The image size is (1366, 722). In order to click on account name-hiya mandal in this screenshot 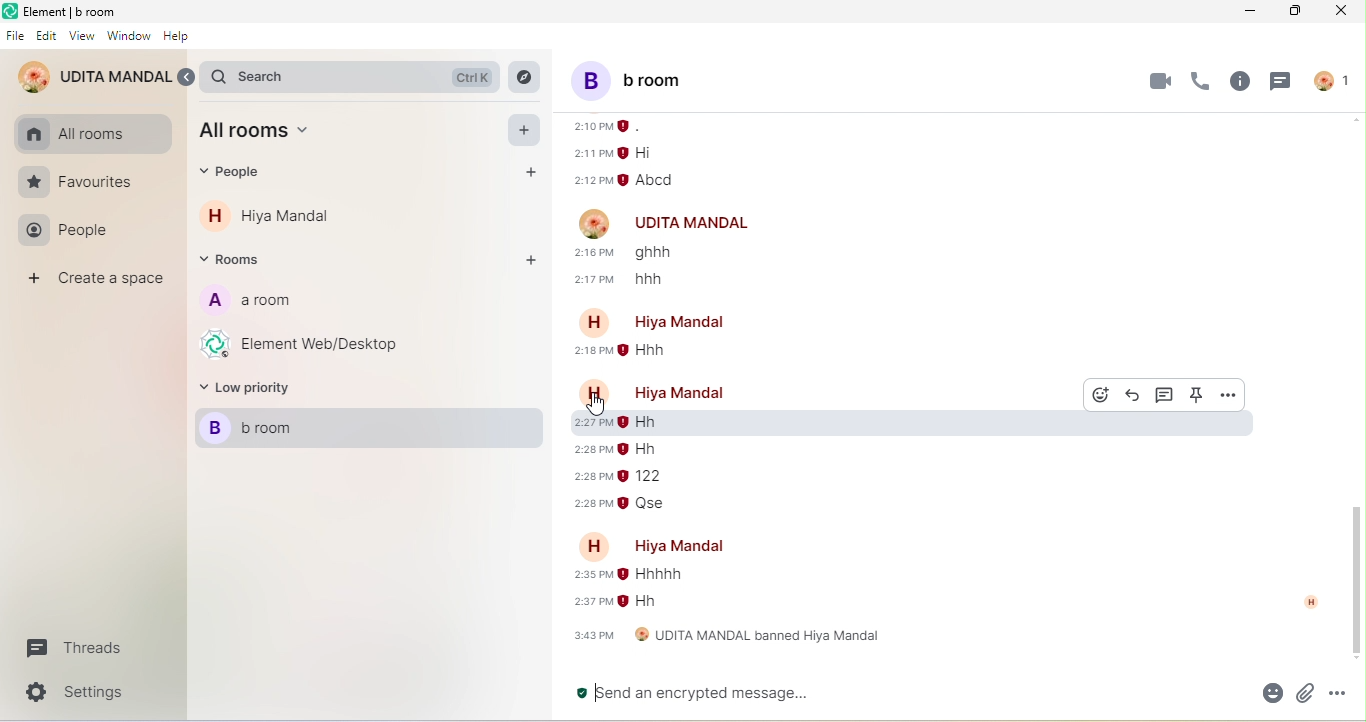, I will do `click(663, 321)`.